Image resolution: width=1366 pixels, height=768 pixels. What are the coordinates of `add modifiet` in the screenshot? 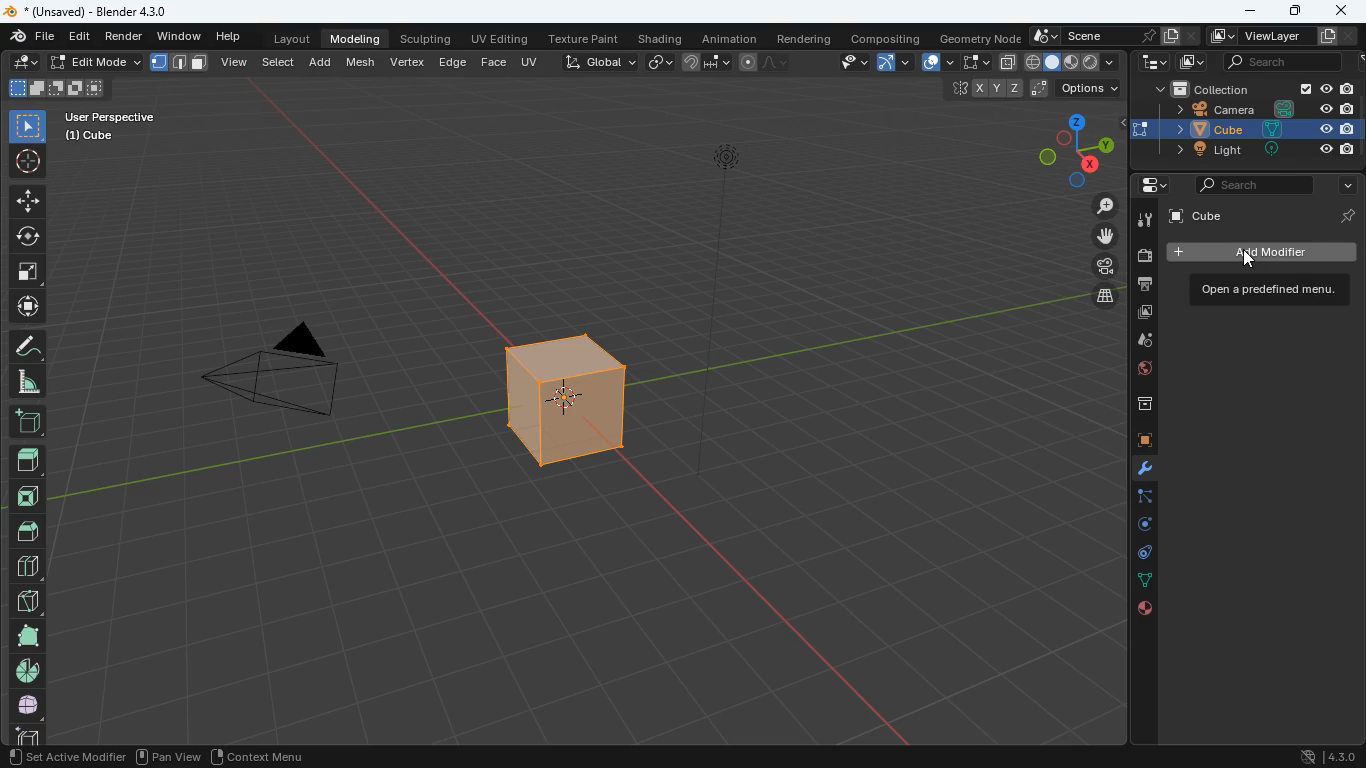 It's located at (1263, 252).